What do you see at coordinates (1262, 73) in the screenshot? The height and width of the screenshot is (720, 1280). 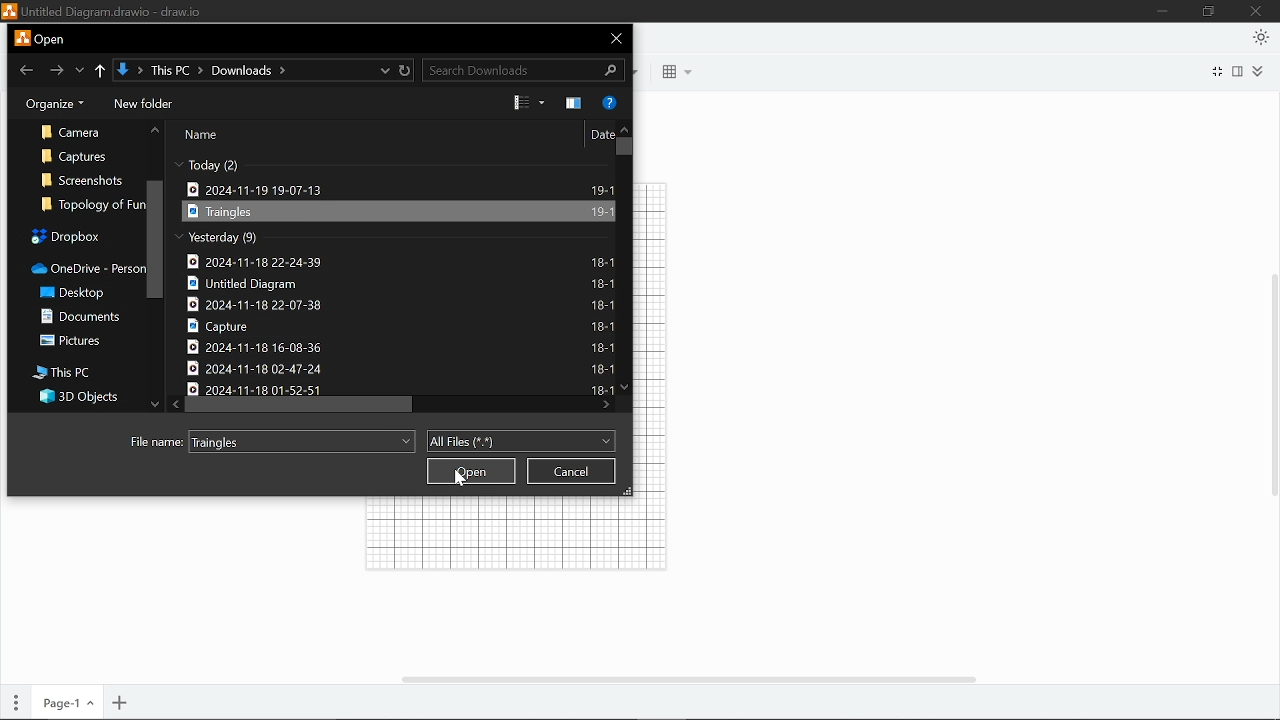 I see `Expand/collapse` at bounding box center [1262, 73].